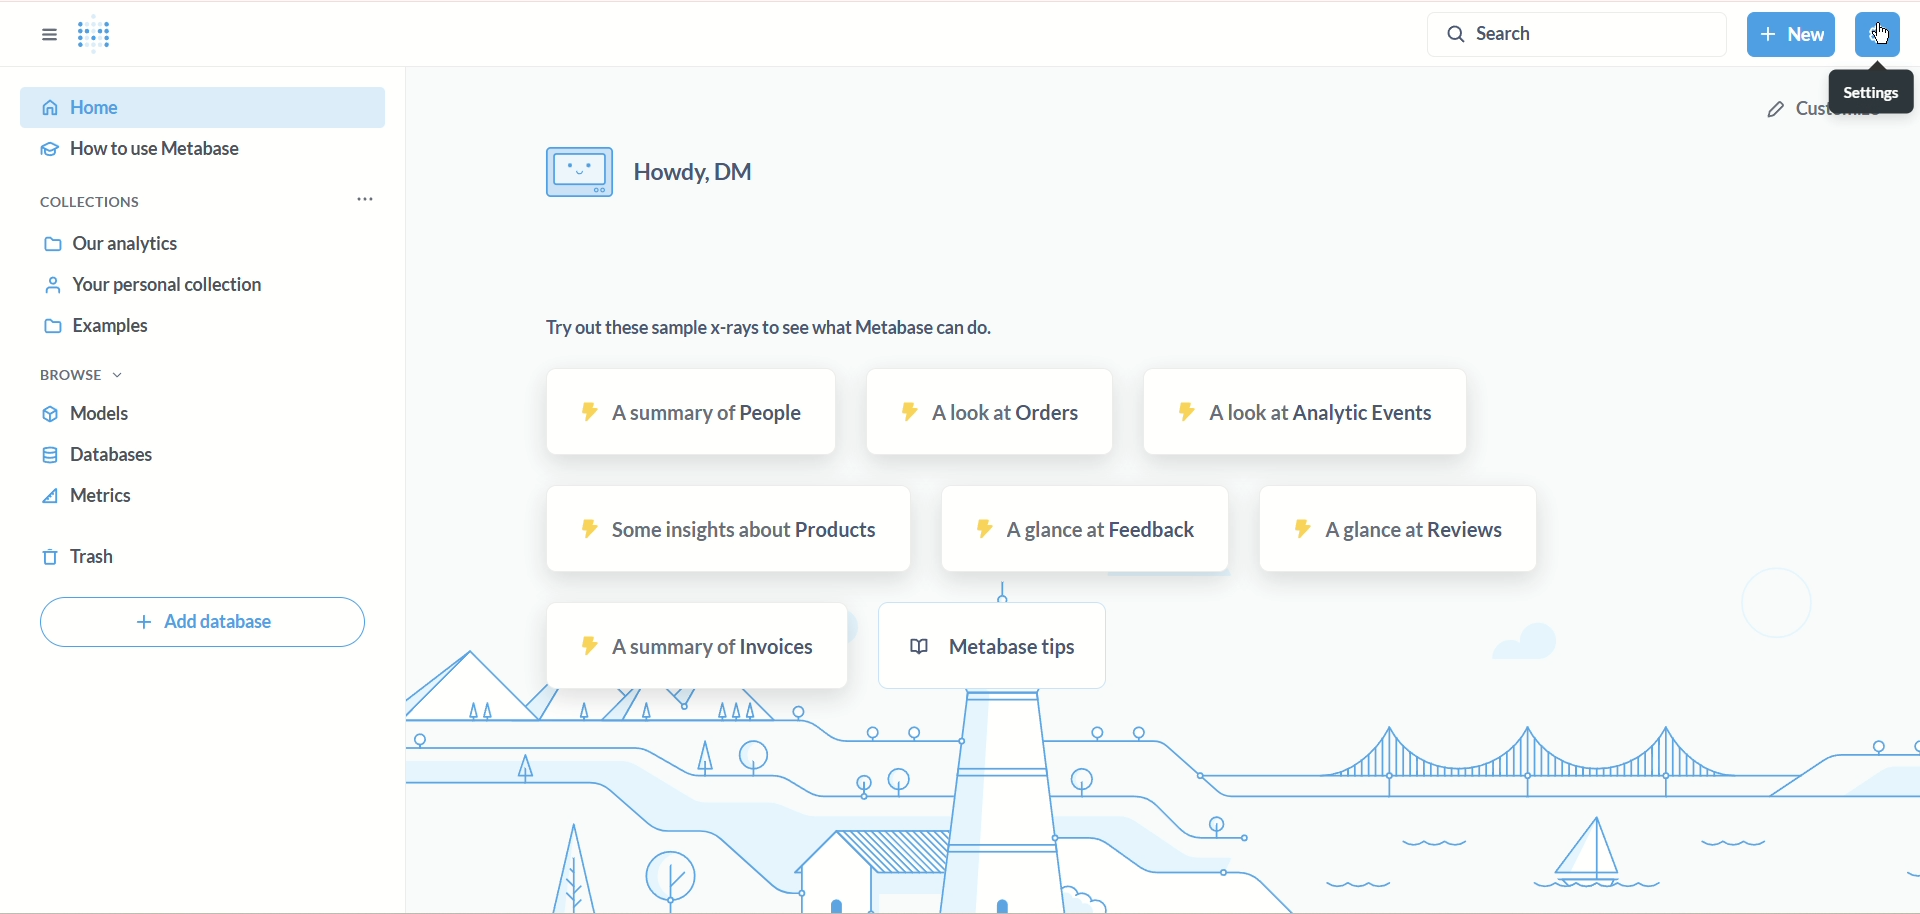 The image size is (1920, 914). What do you see at coordinates (710, 175) in the screenshot?
I see `howdy, DM` at bounding box center [710, 175].